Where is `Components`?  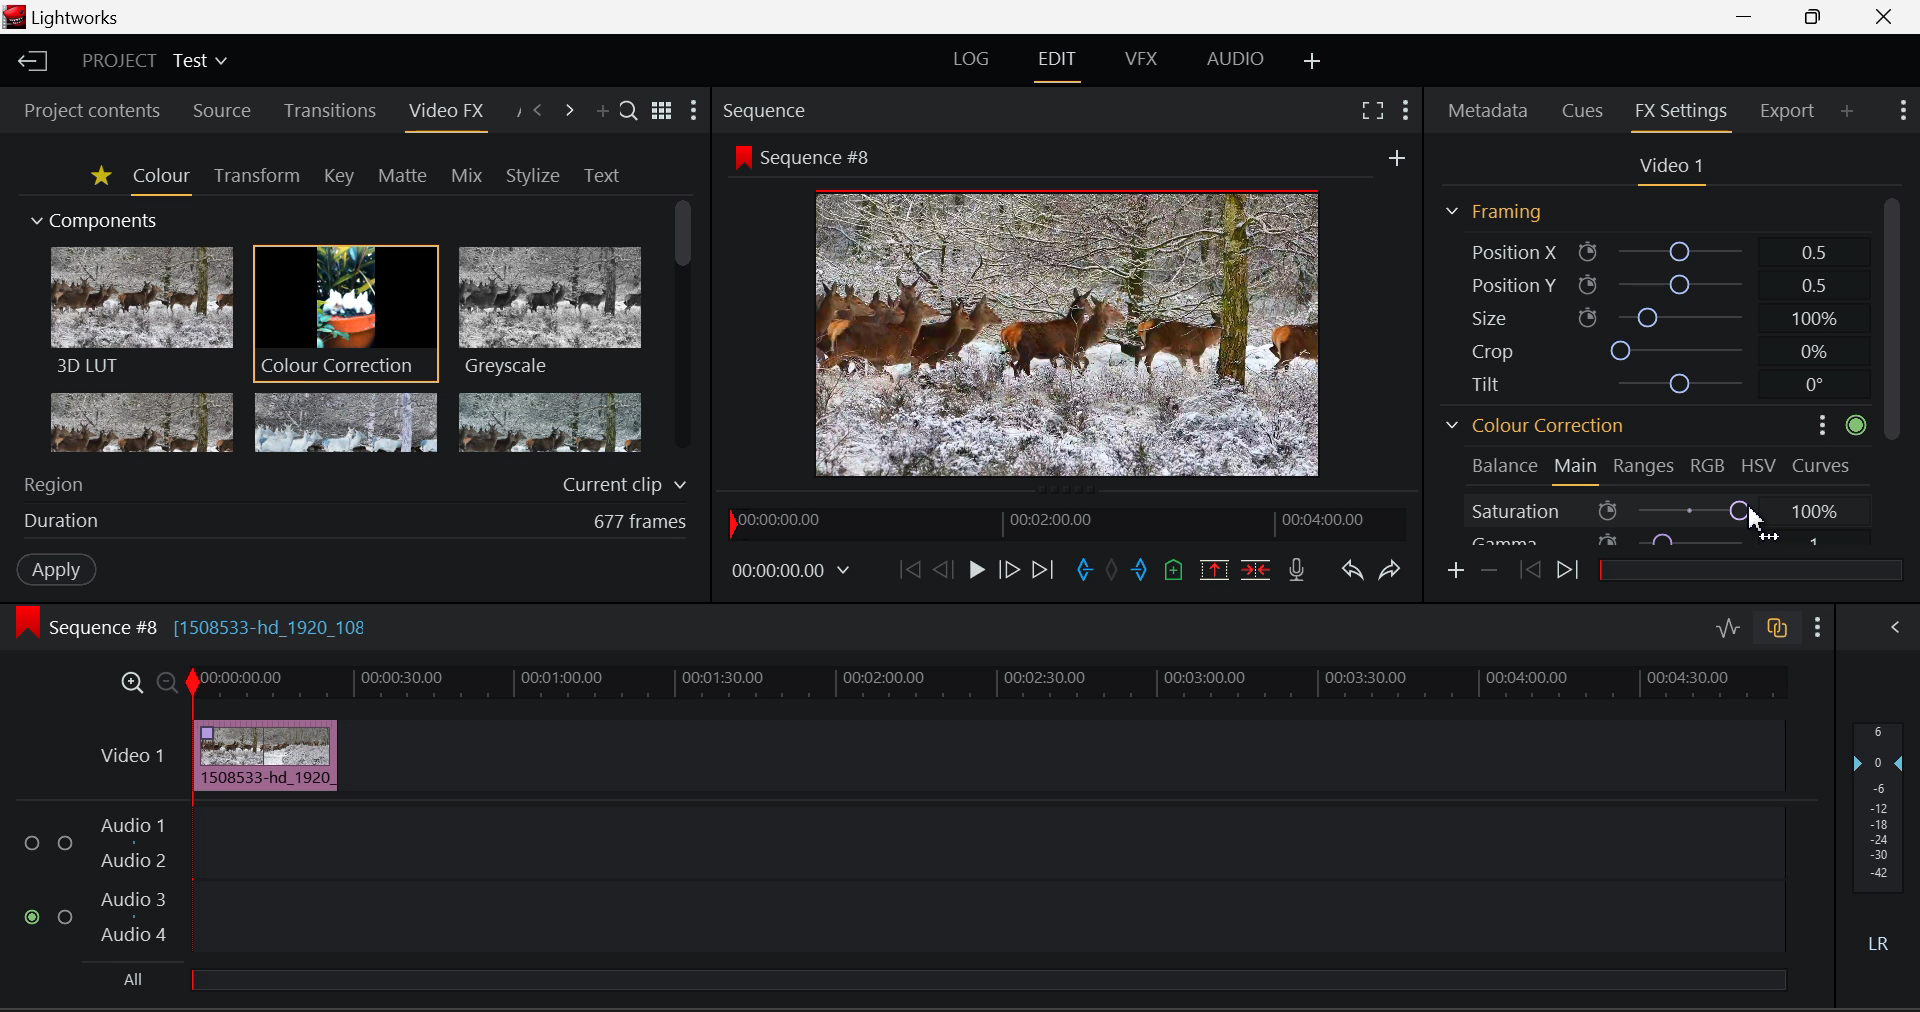
Components is located at coordinates (97, 222).